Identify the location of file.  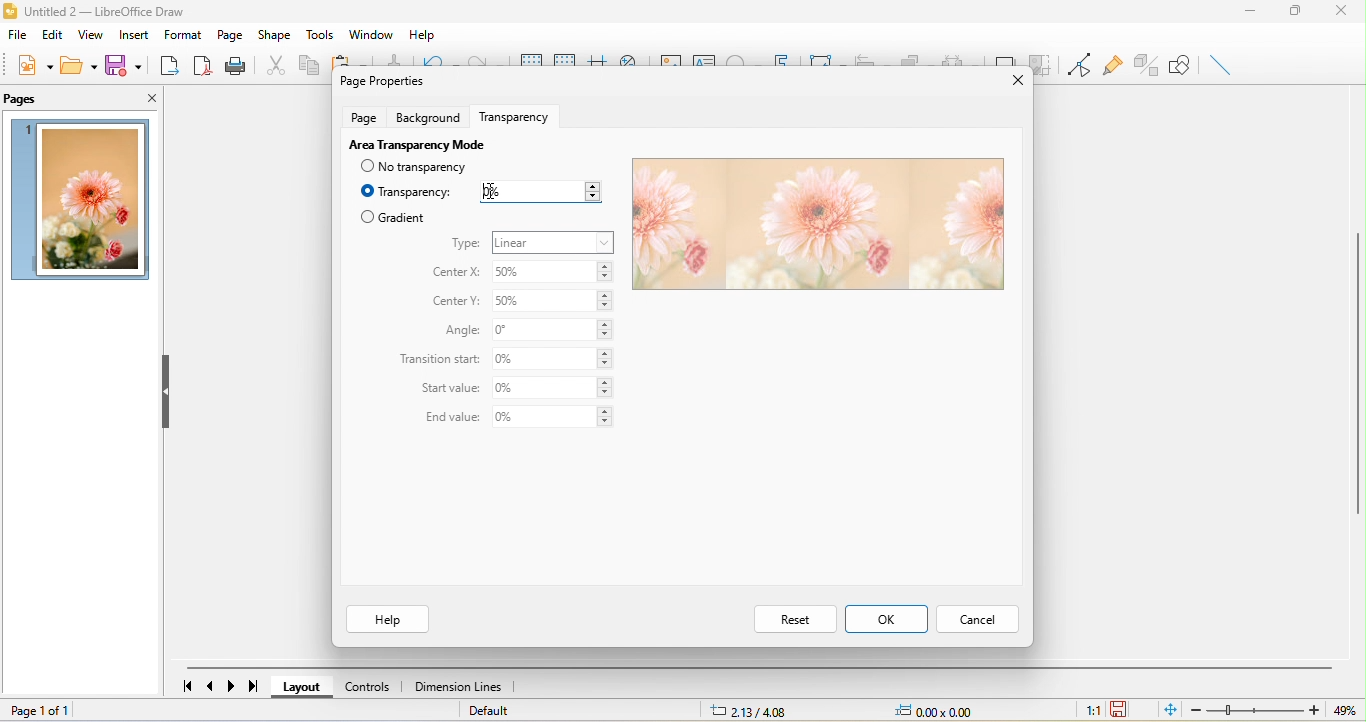
(19, 35).